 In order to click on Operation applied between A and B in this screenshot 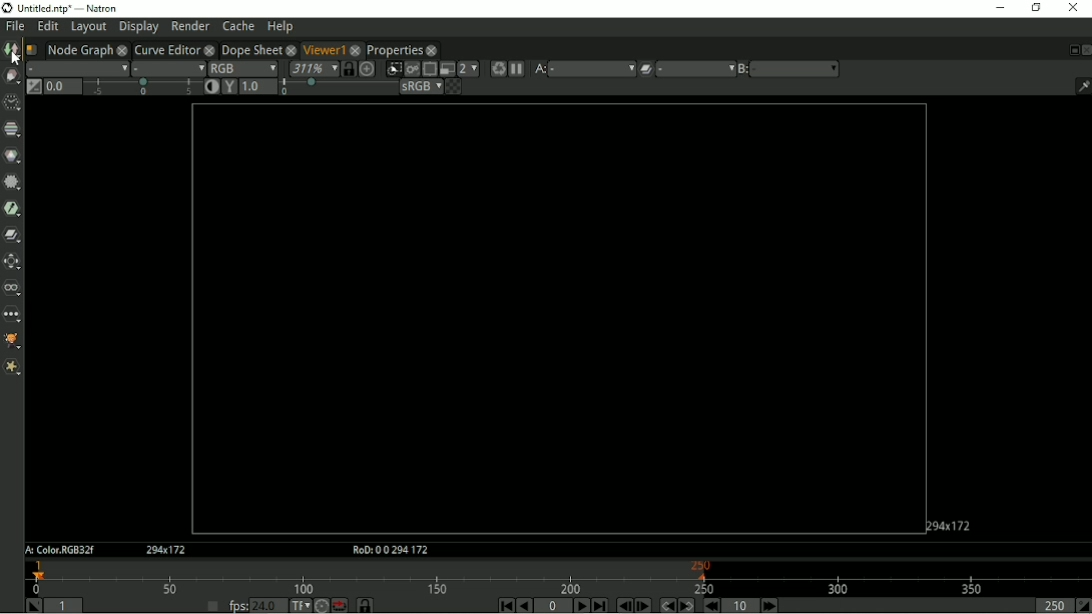, I will do `click(646, 68)`.